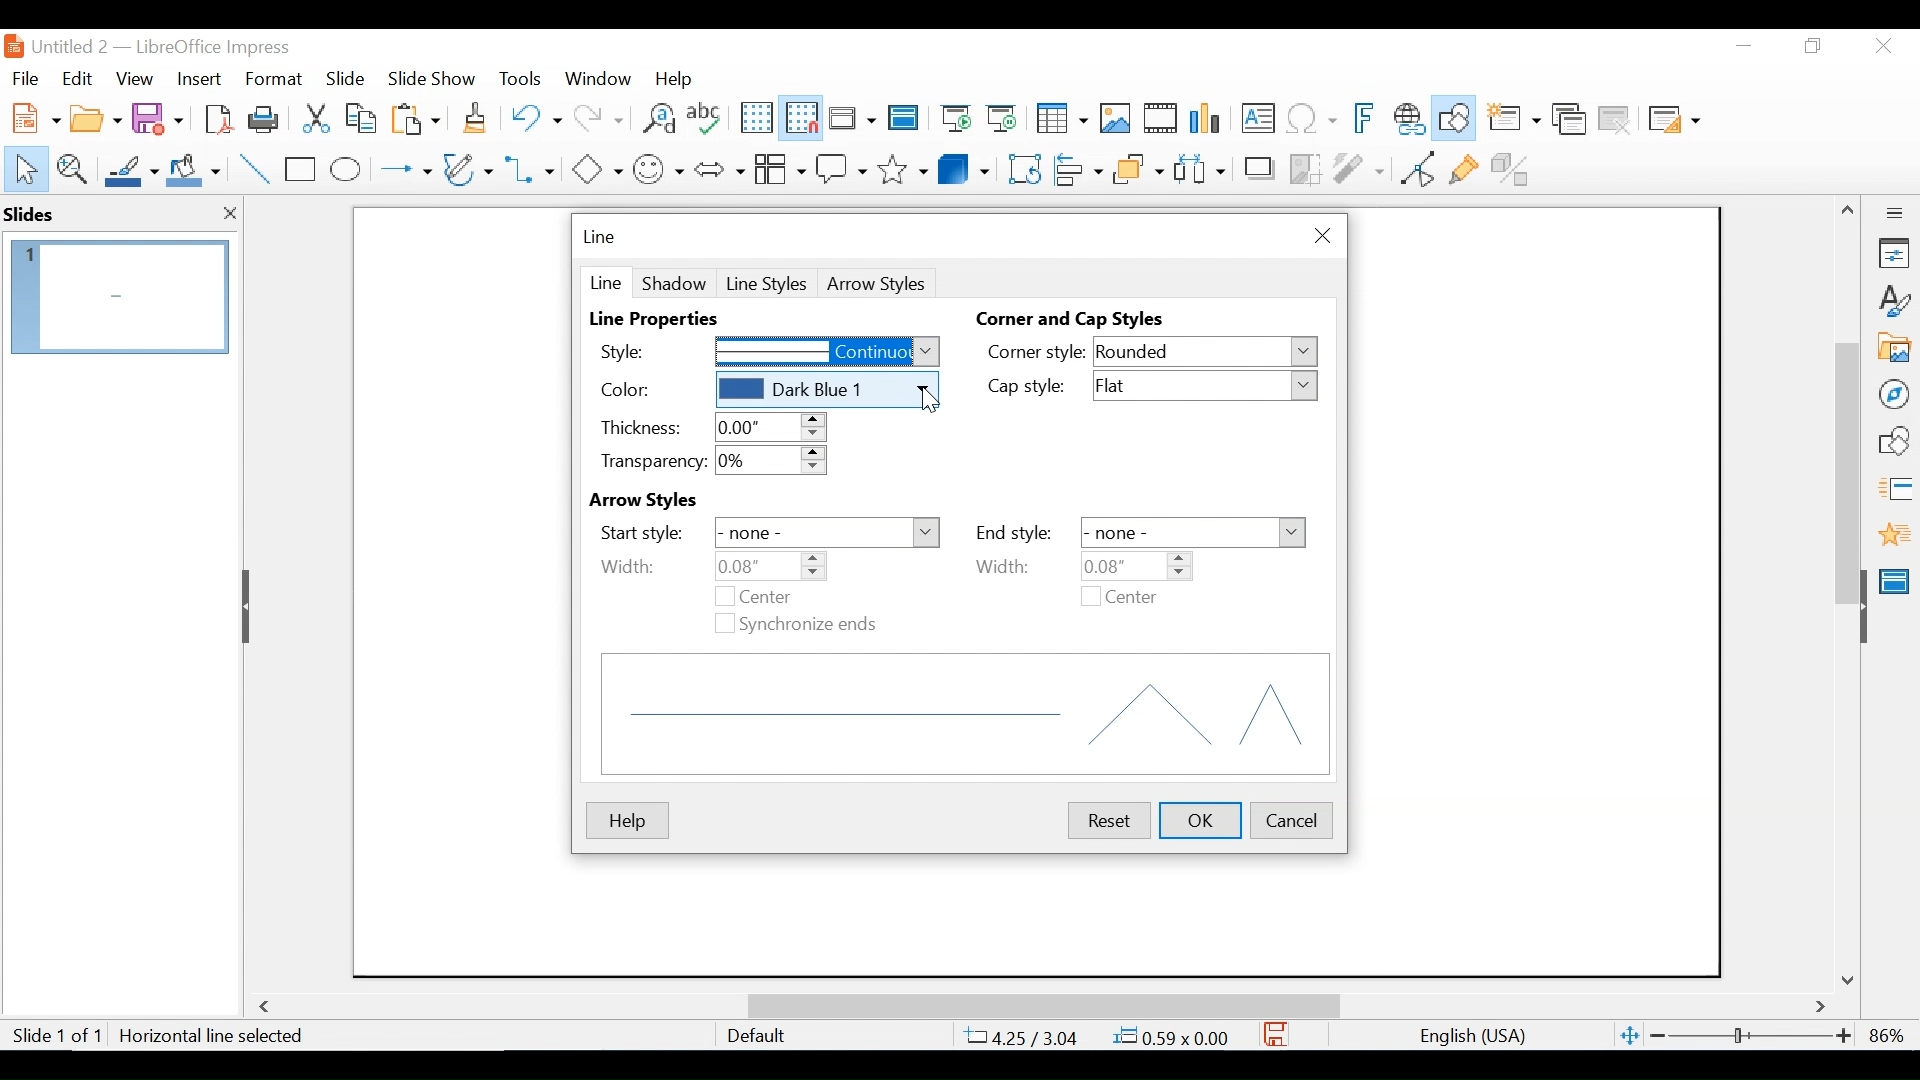  I want to click on File, so click(25, 76).